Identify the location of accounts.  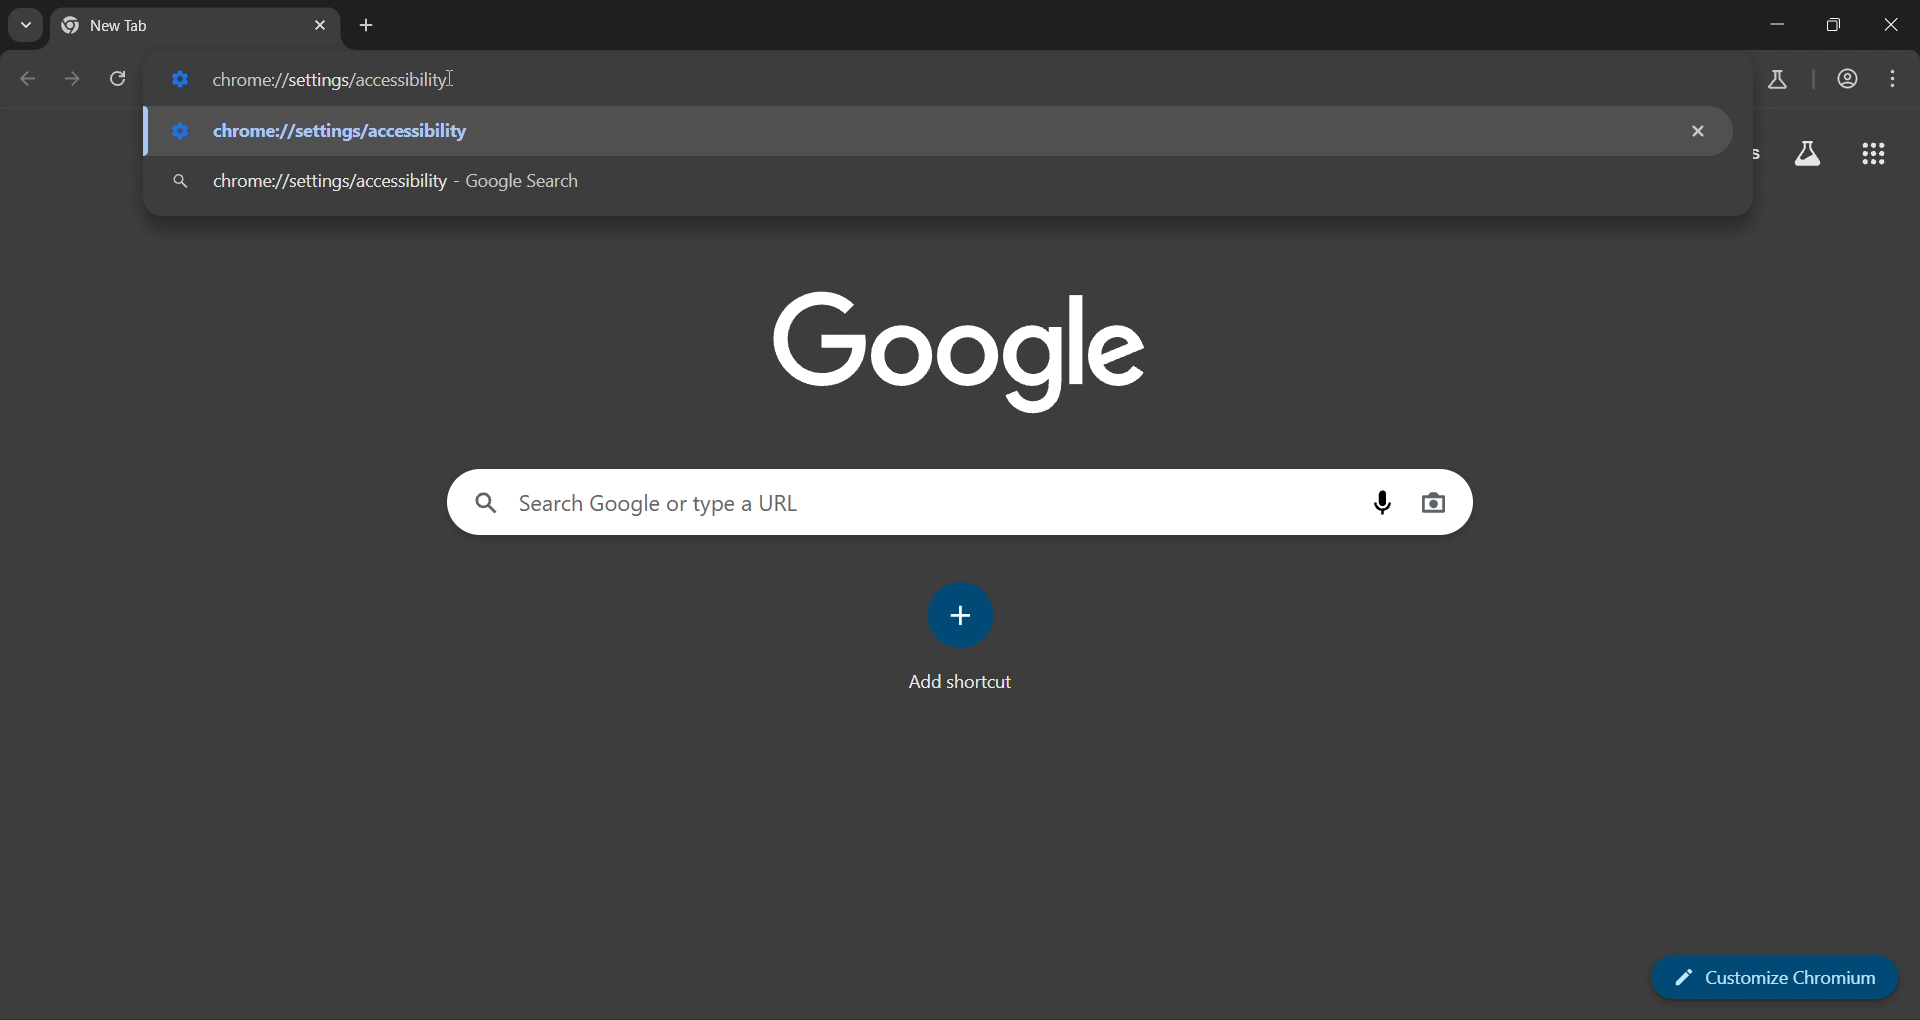
(1846, 79).